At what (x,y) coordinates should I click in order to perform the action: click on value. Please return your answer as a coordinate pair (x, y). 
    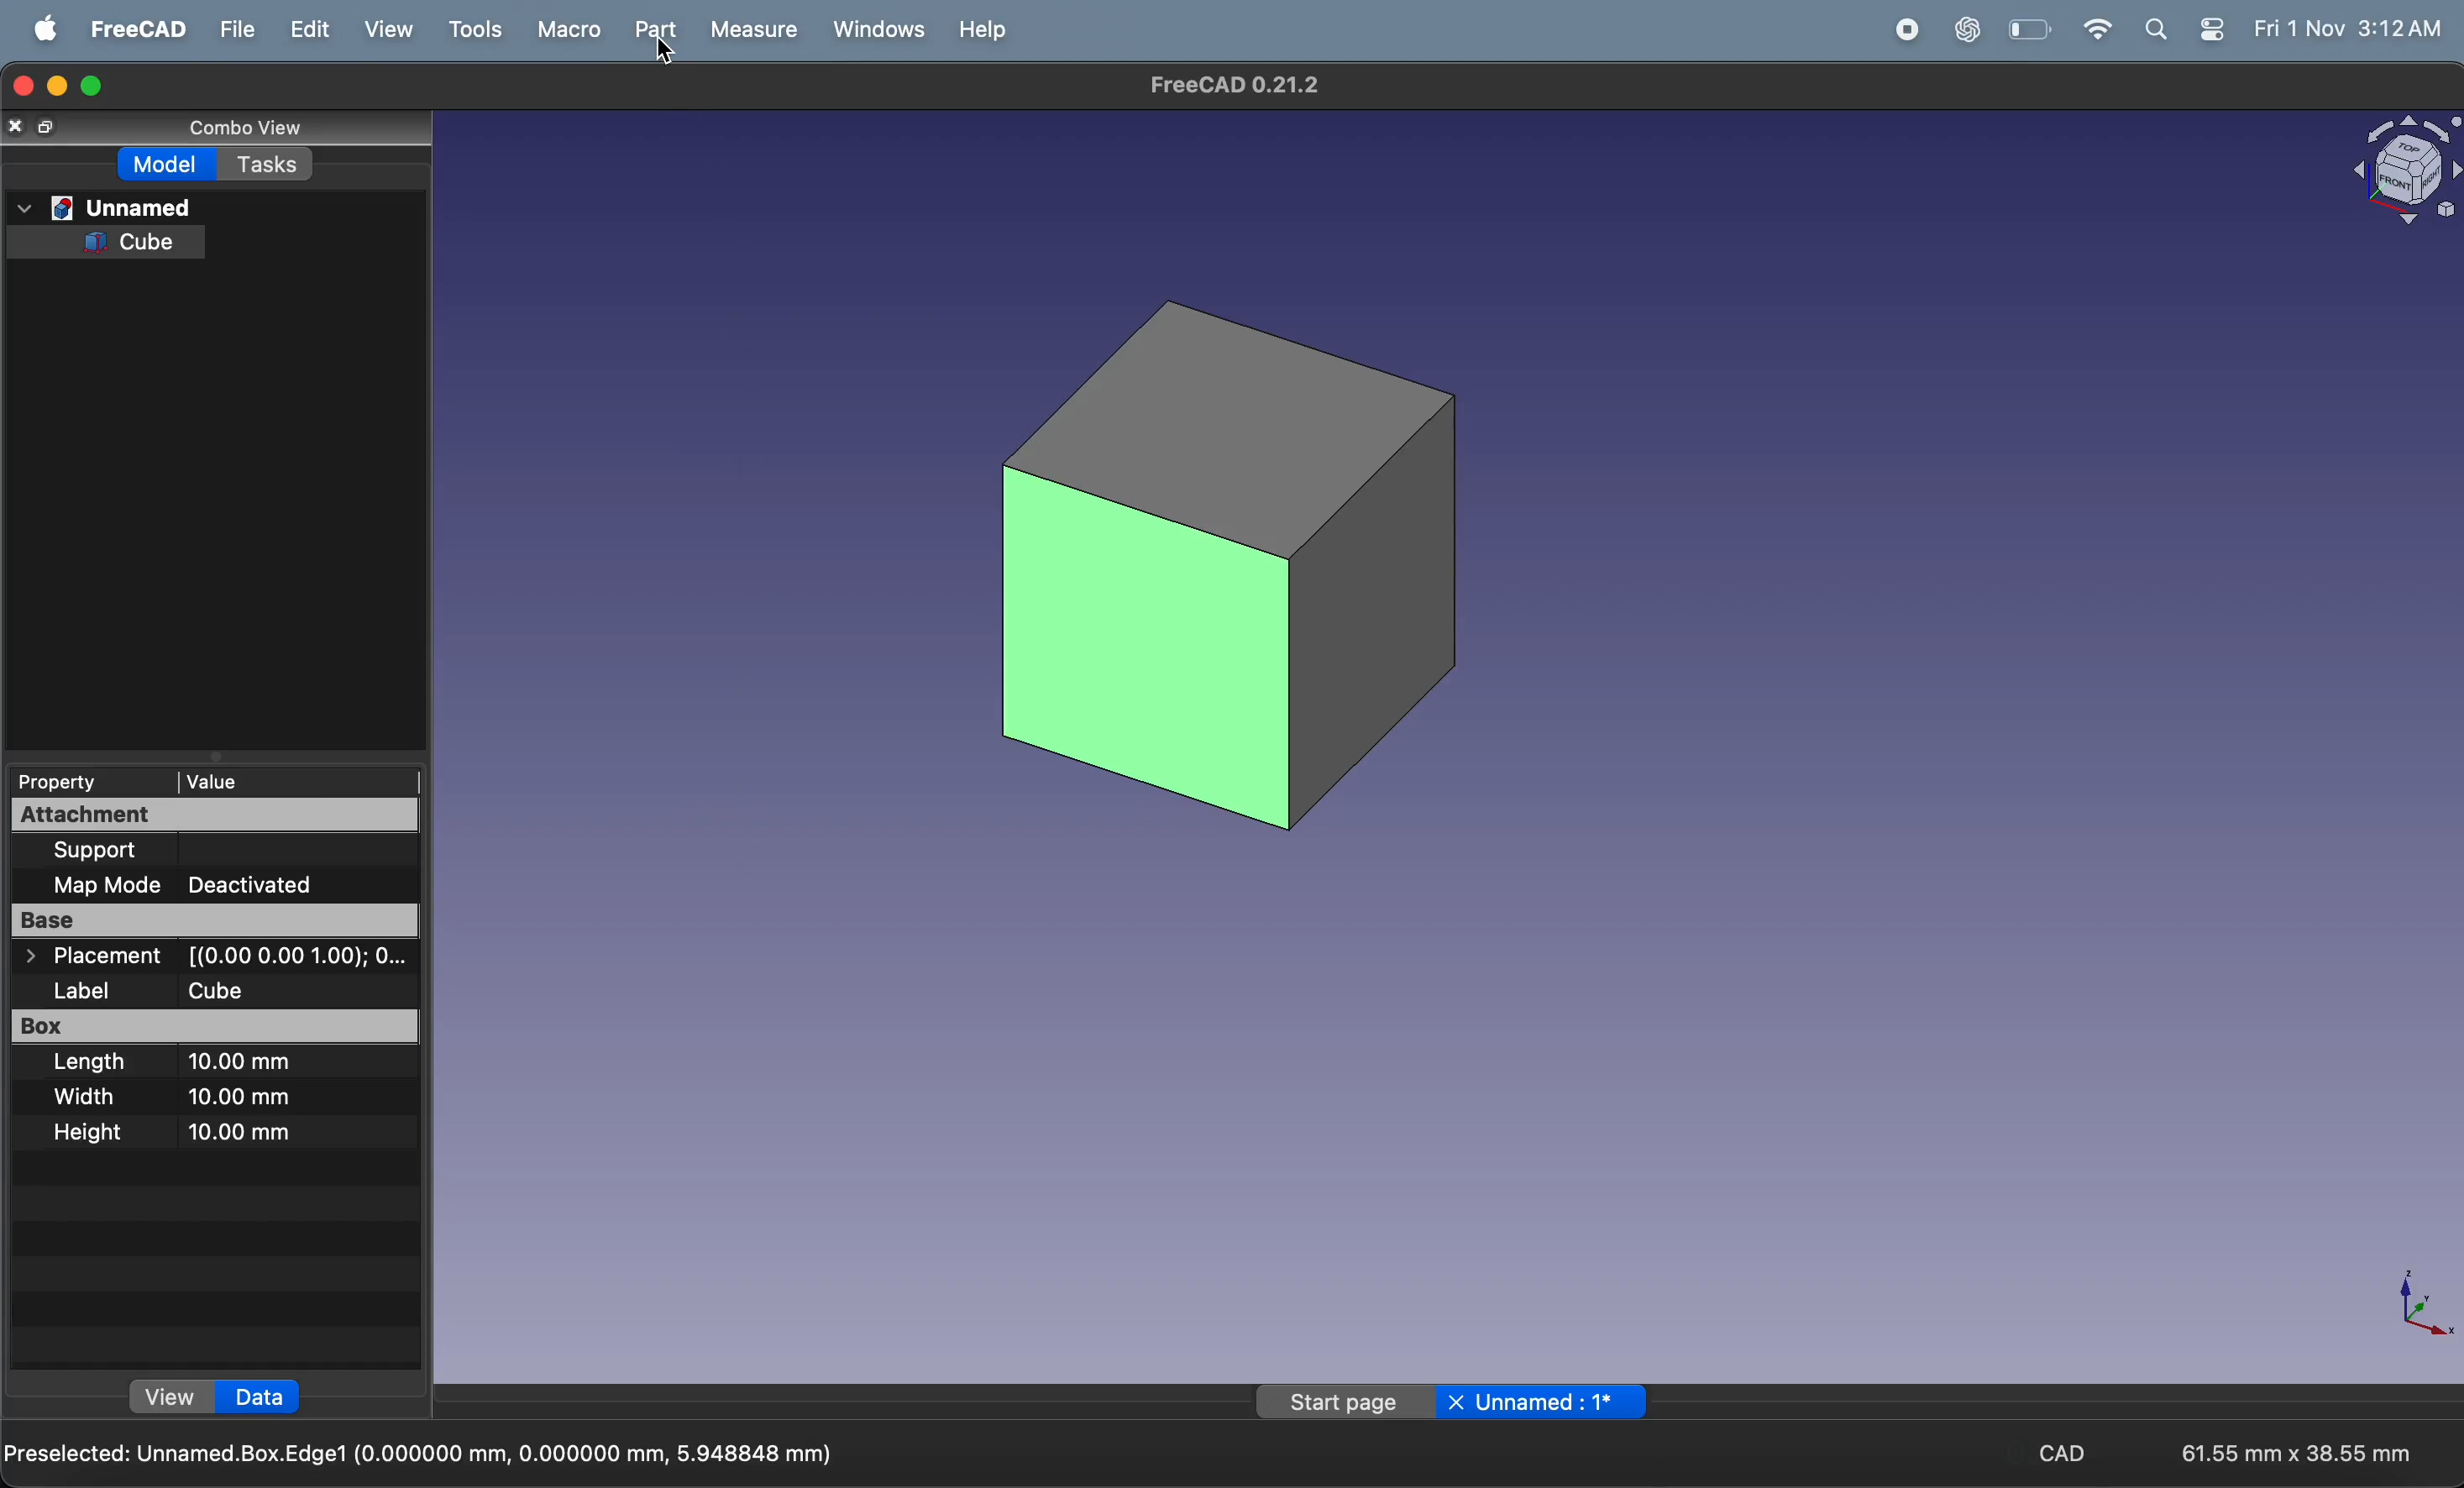
    Looking at the image, I should click on (285, 783).